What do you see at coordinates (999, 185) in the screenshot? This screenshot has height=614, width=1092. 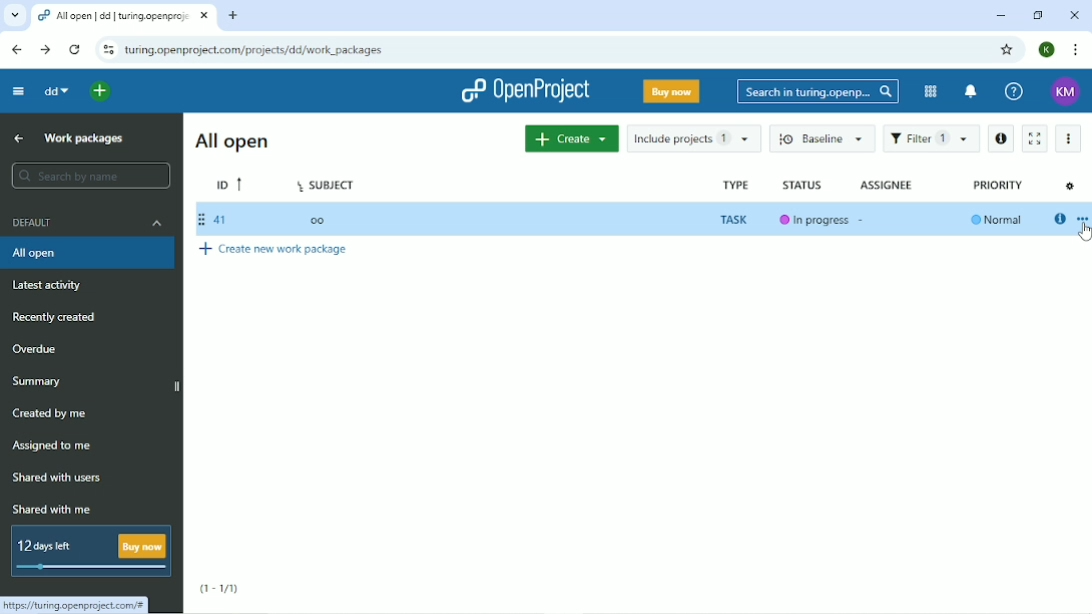 I see `Priority` at bounding box center [999, 185].